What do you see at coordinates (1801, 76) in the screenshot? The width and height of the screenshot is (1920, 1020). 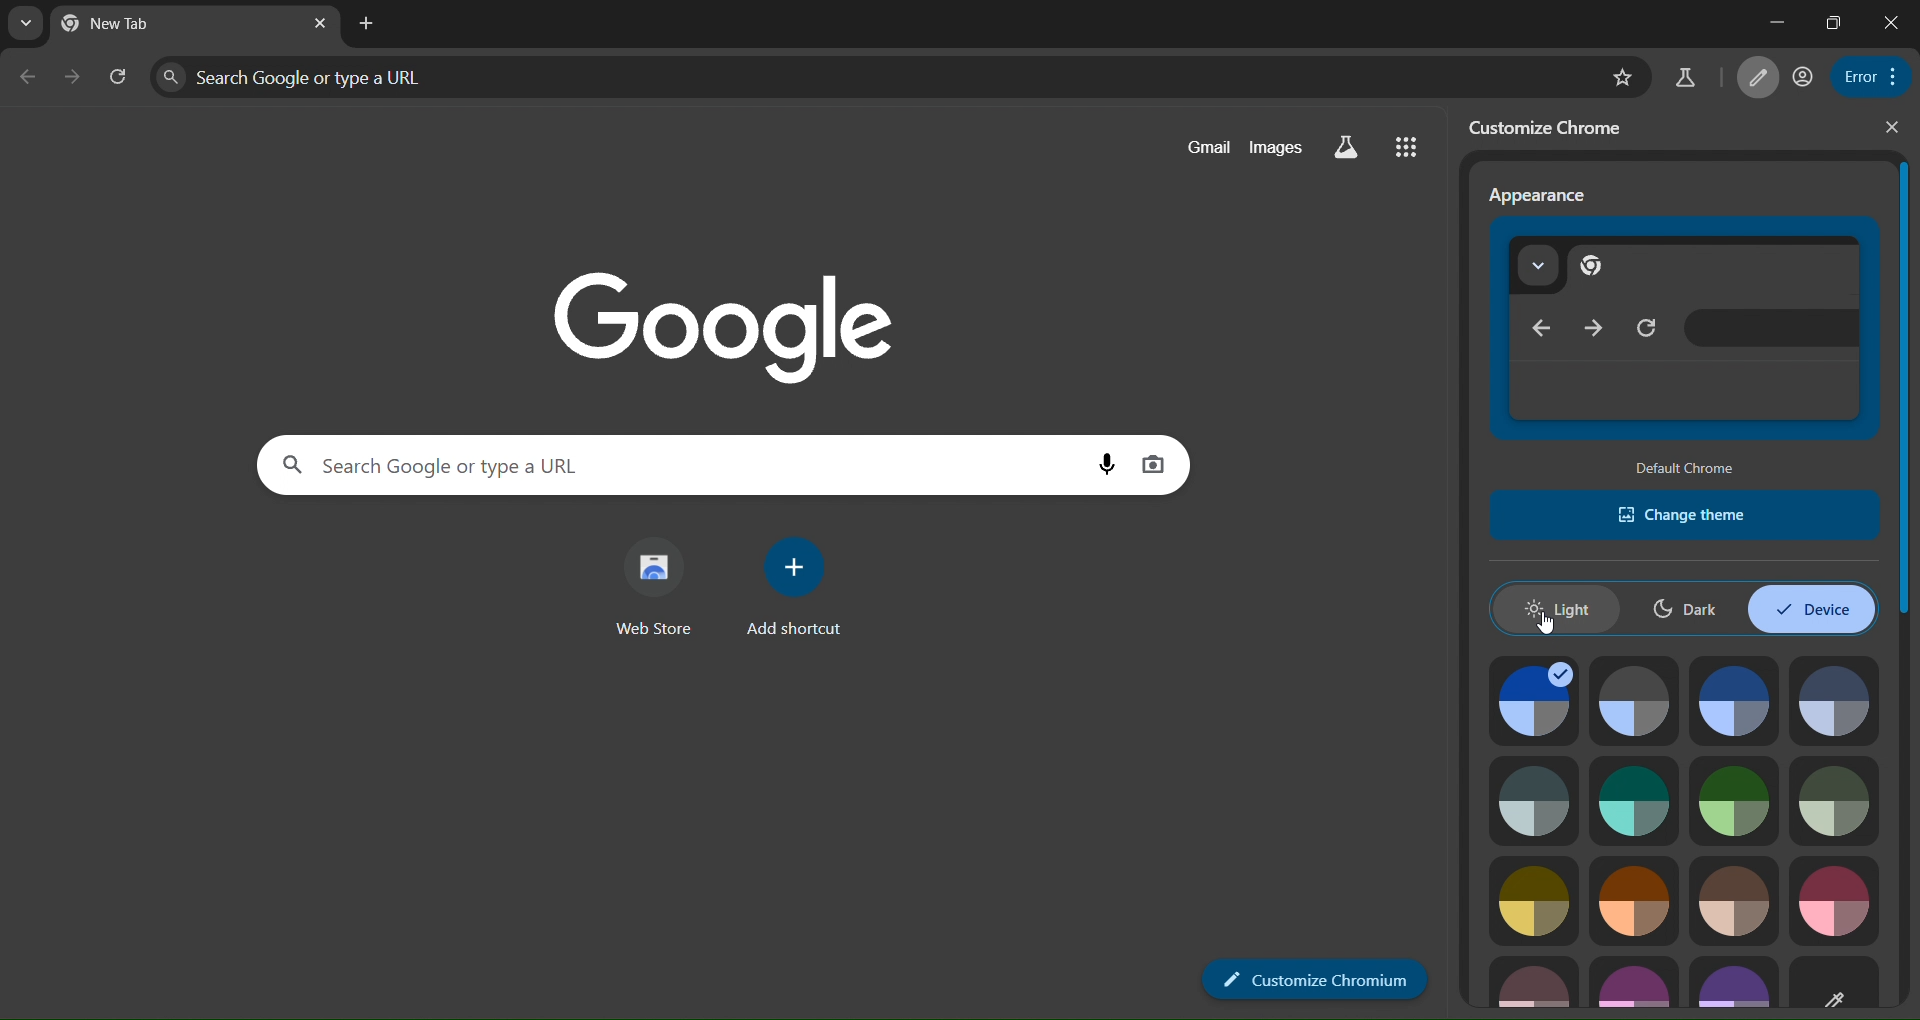 I see `account` at bounding box center [1801, 76].